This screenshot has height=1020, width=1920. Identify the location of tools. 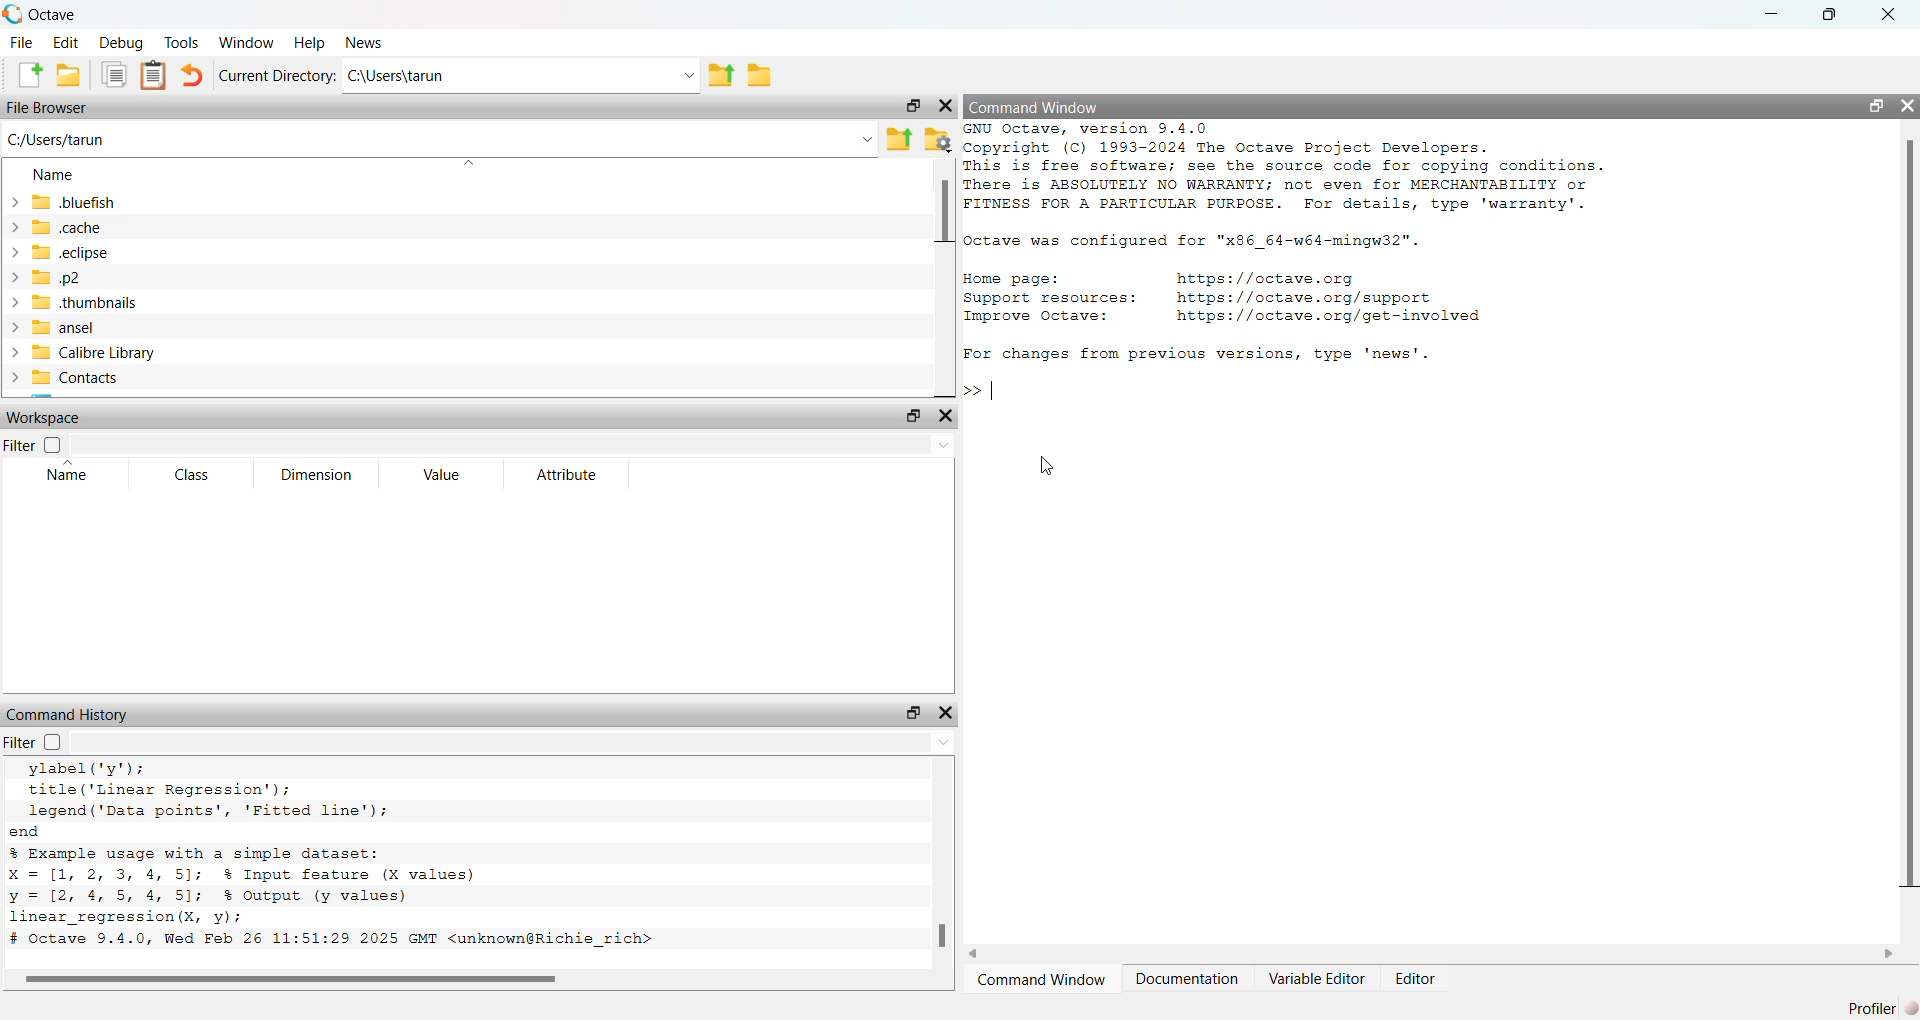
(180, 41).